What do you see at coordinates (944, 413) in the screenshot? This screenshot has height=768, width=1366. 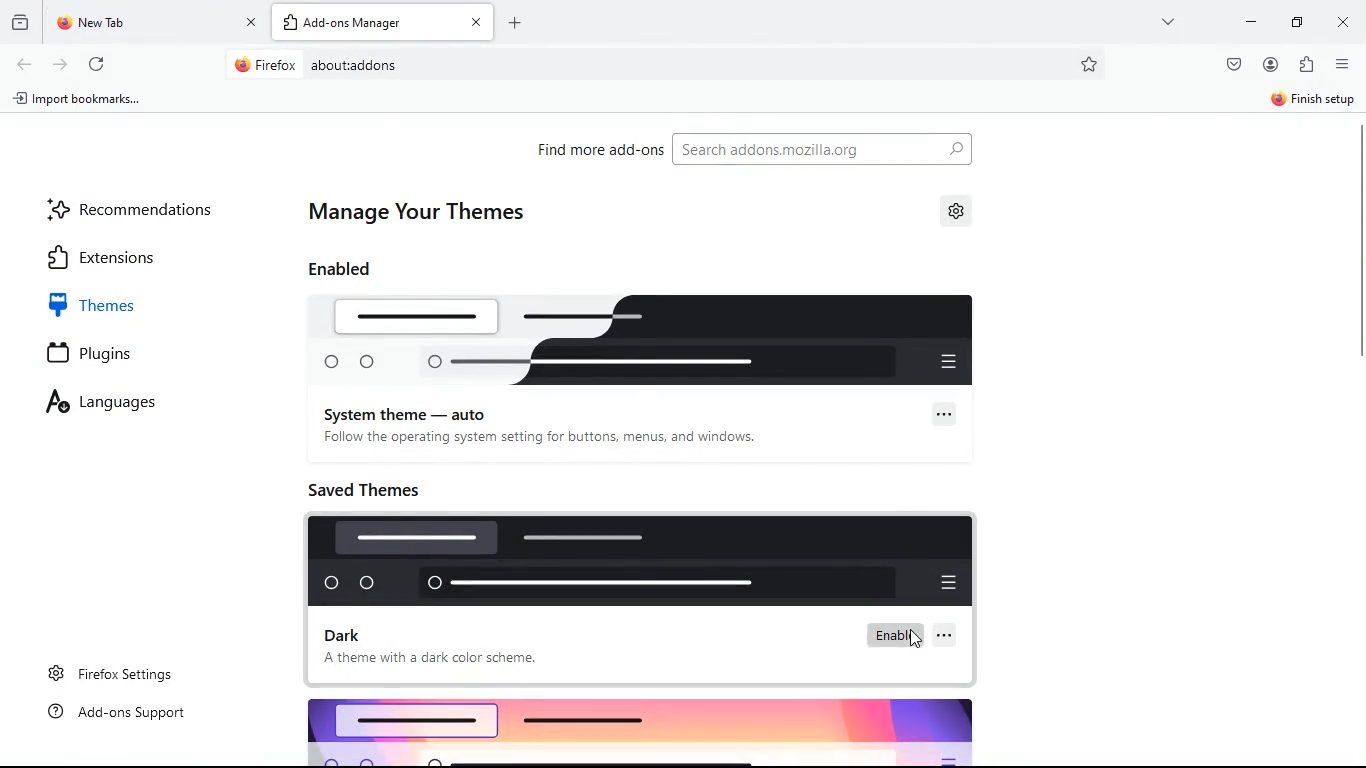 I see `more` at bounding box center [944, 413].